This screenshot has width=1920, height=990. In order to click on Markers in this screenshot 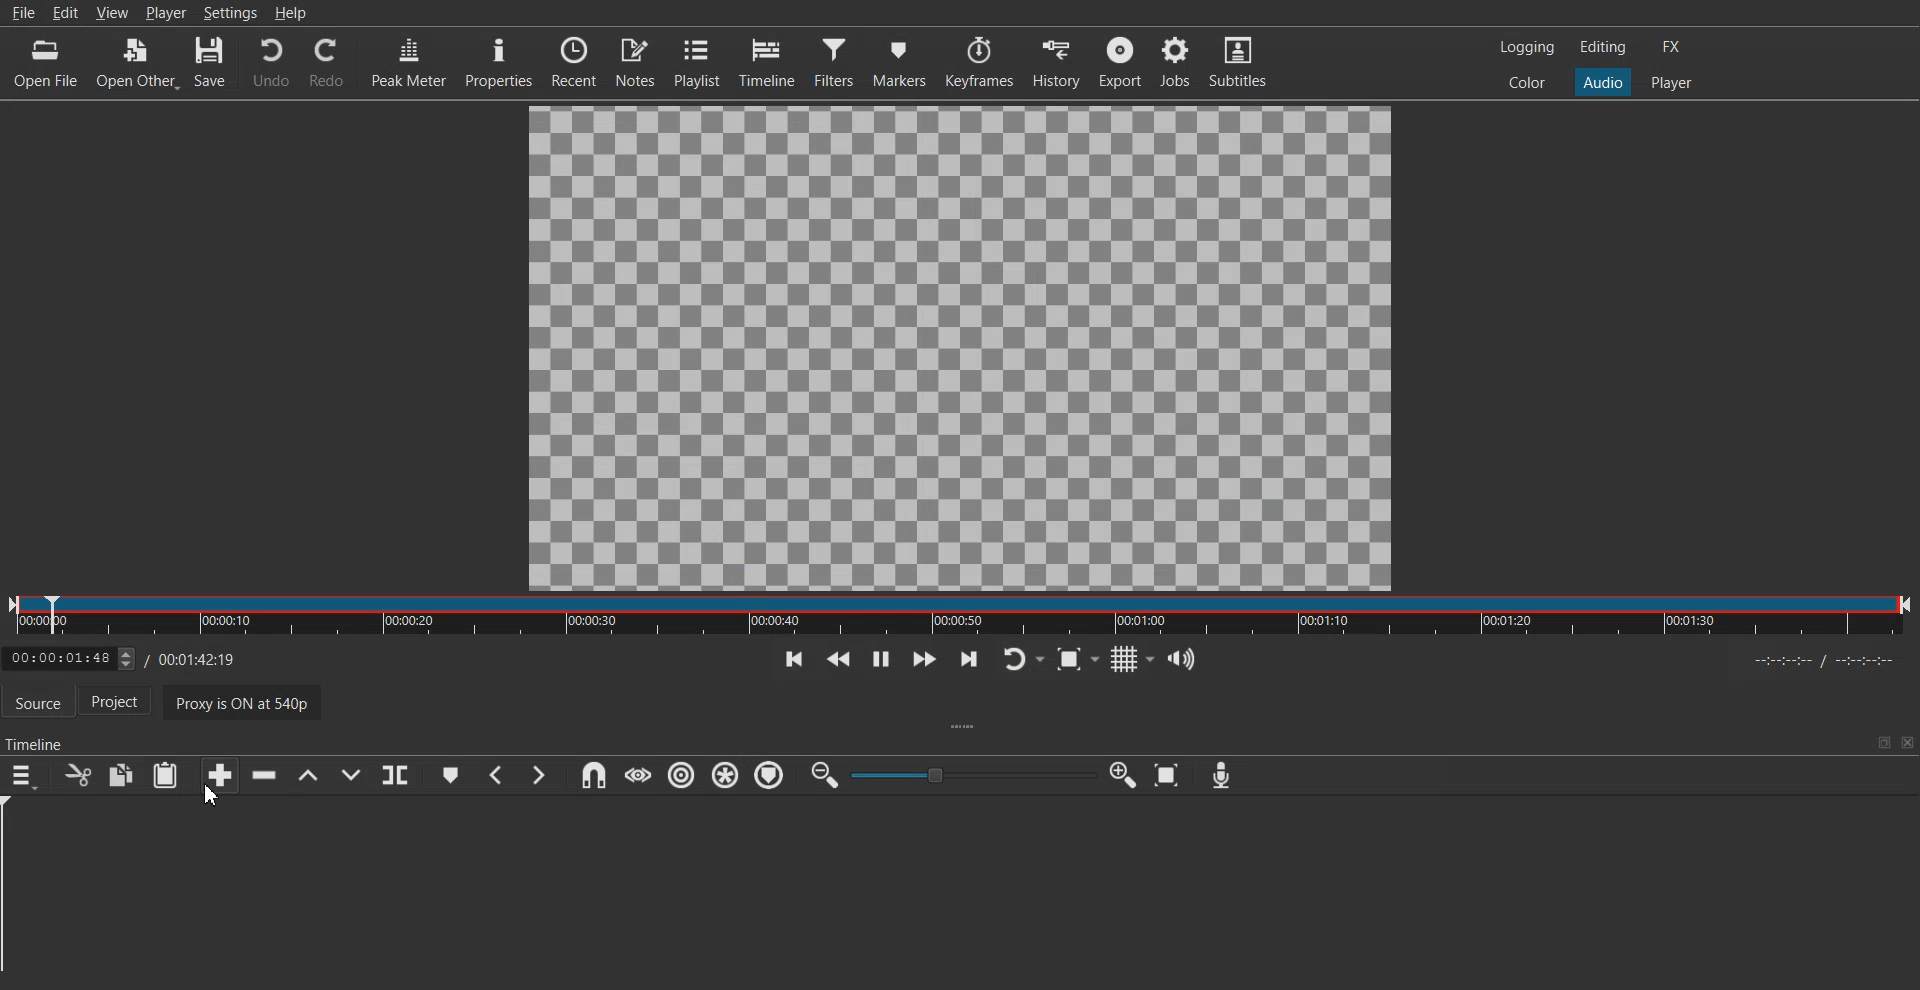, I will do `click(903, 60)`.